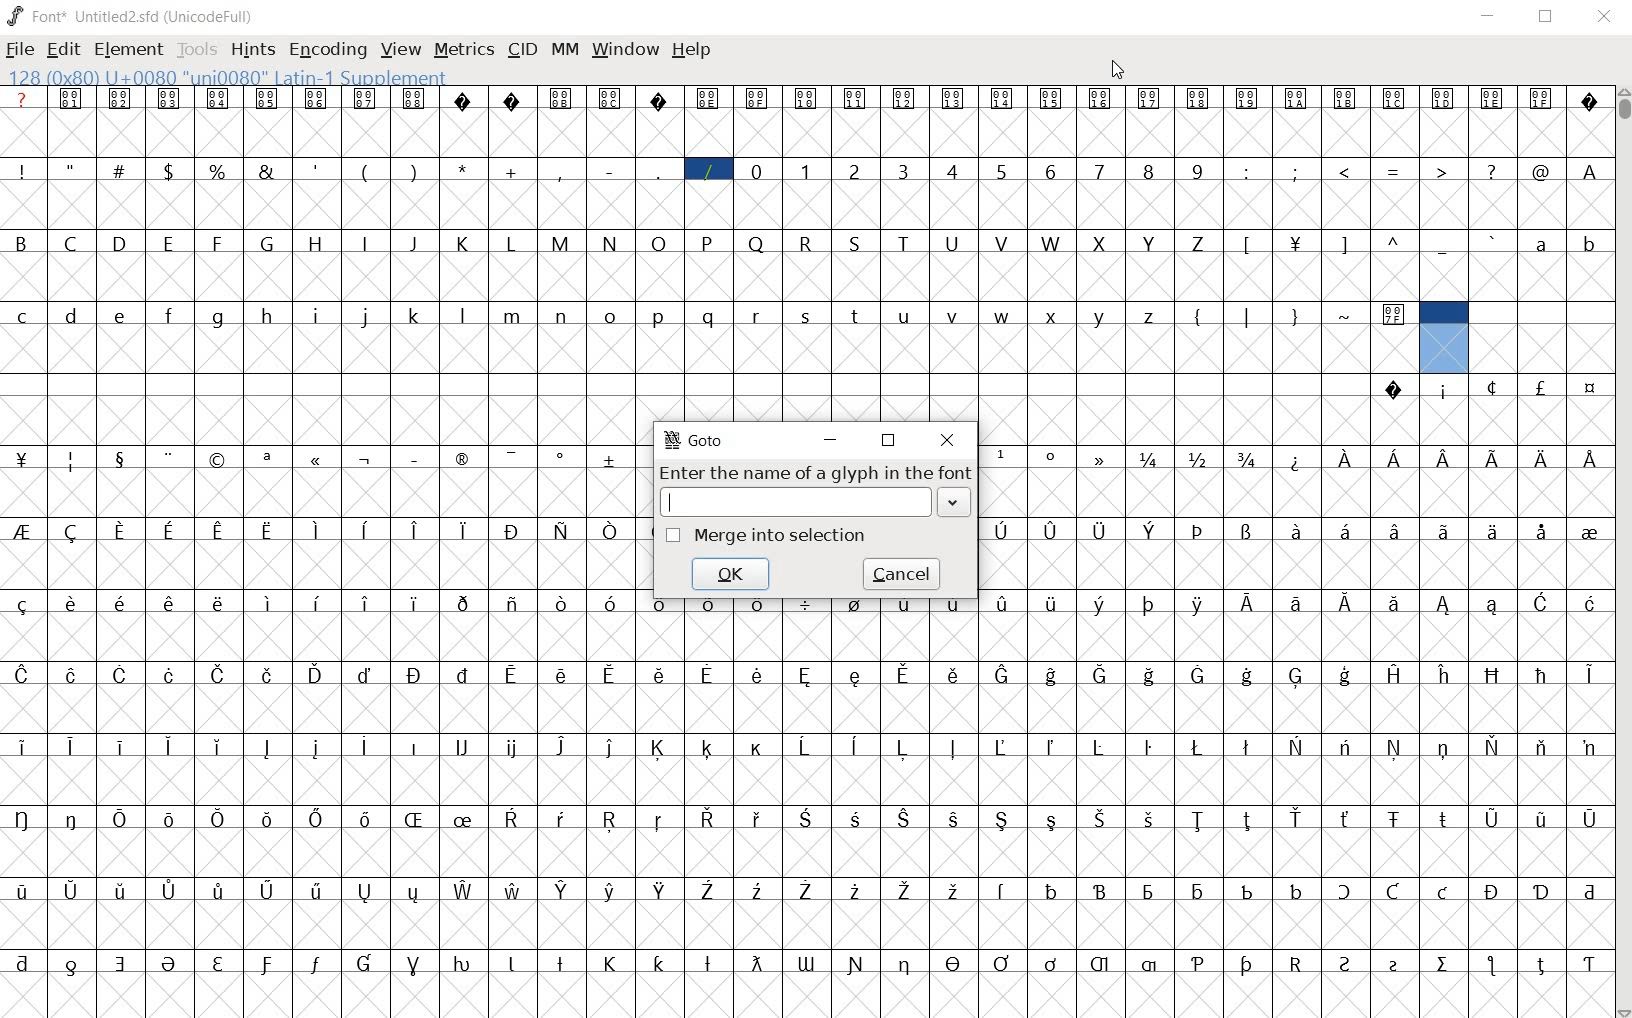 Image resolution: width=1632 pixels, height=1018 pixels. Describe the element at coordinates (74, 961) in the screenshot. I see `Symbol` at that location.